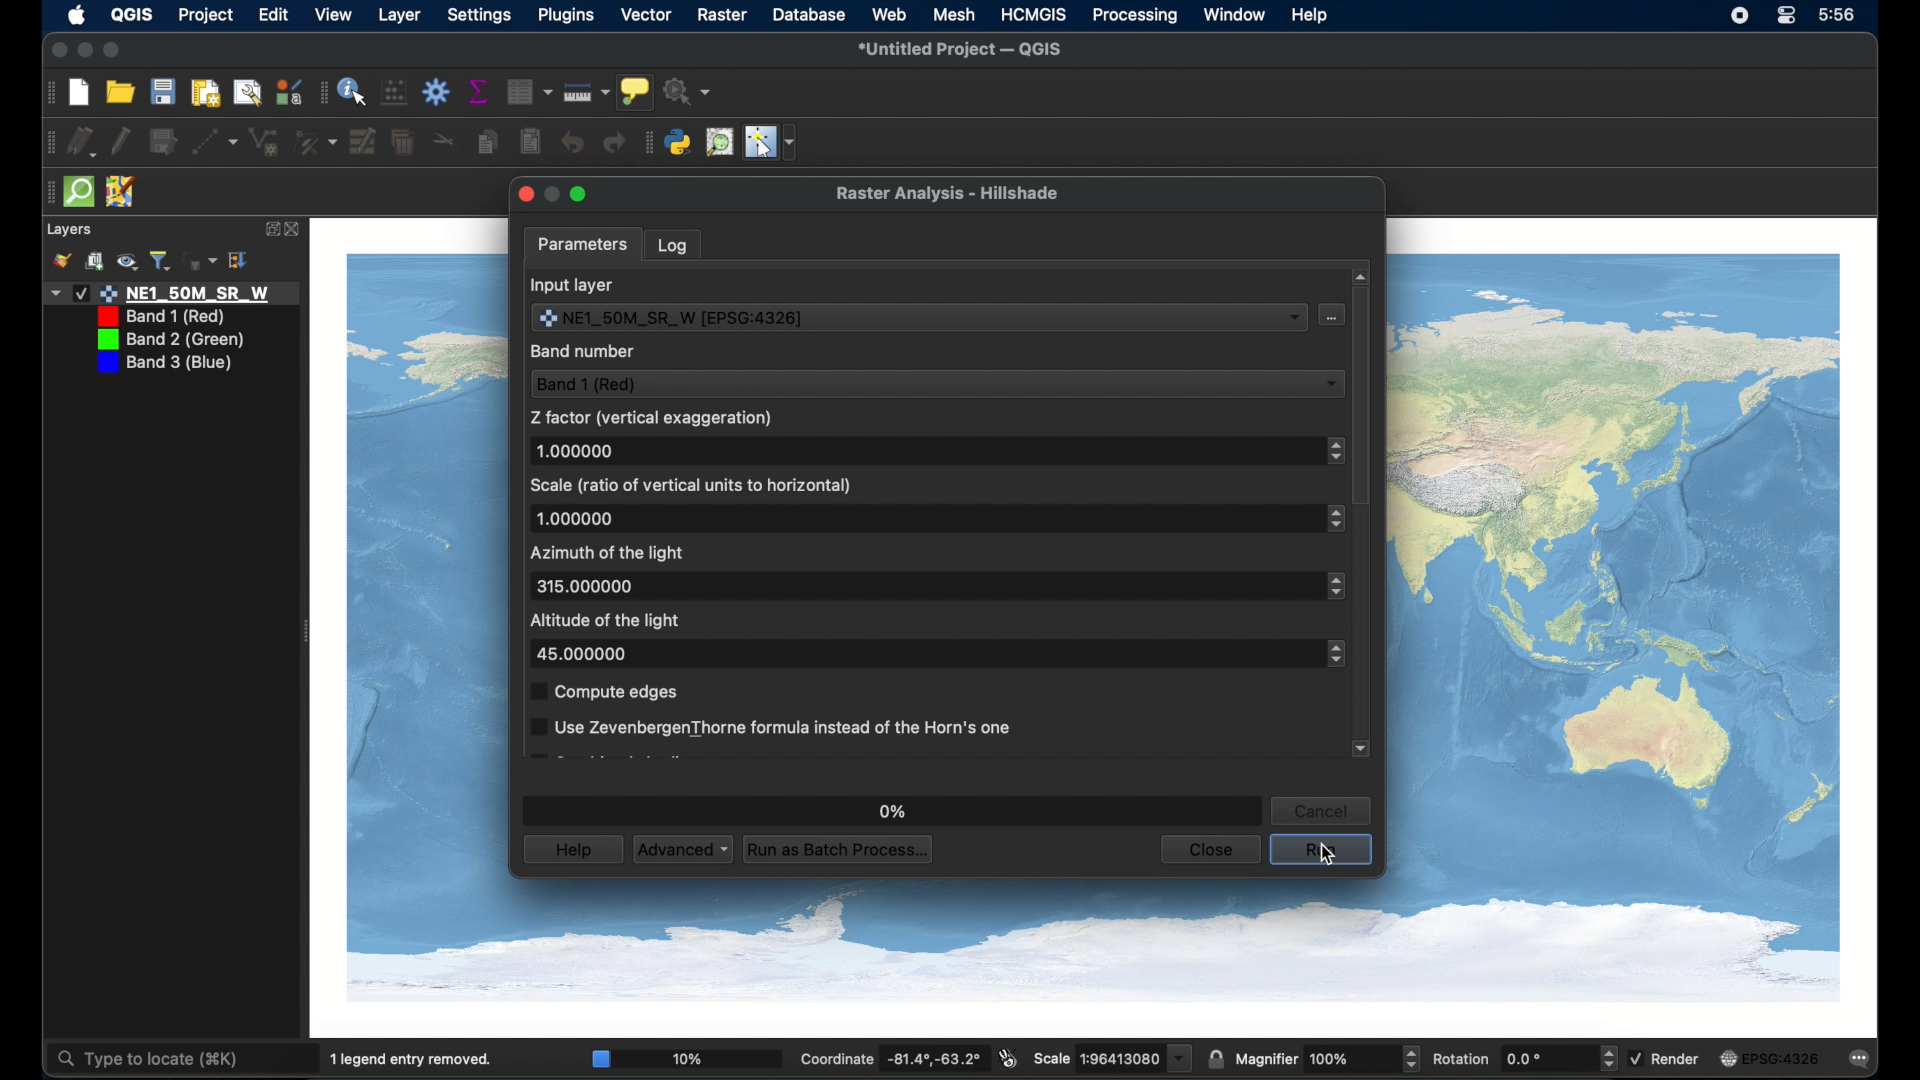  Describe the element at coordinates (936, 382) in the screenshot. I see `band 1 red dropdown menu` at that location.